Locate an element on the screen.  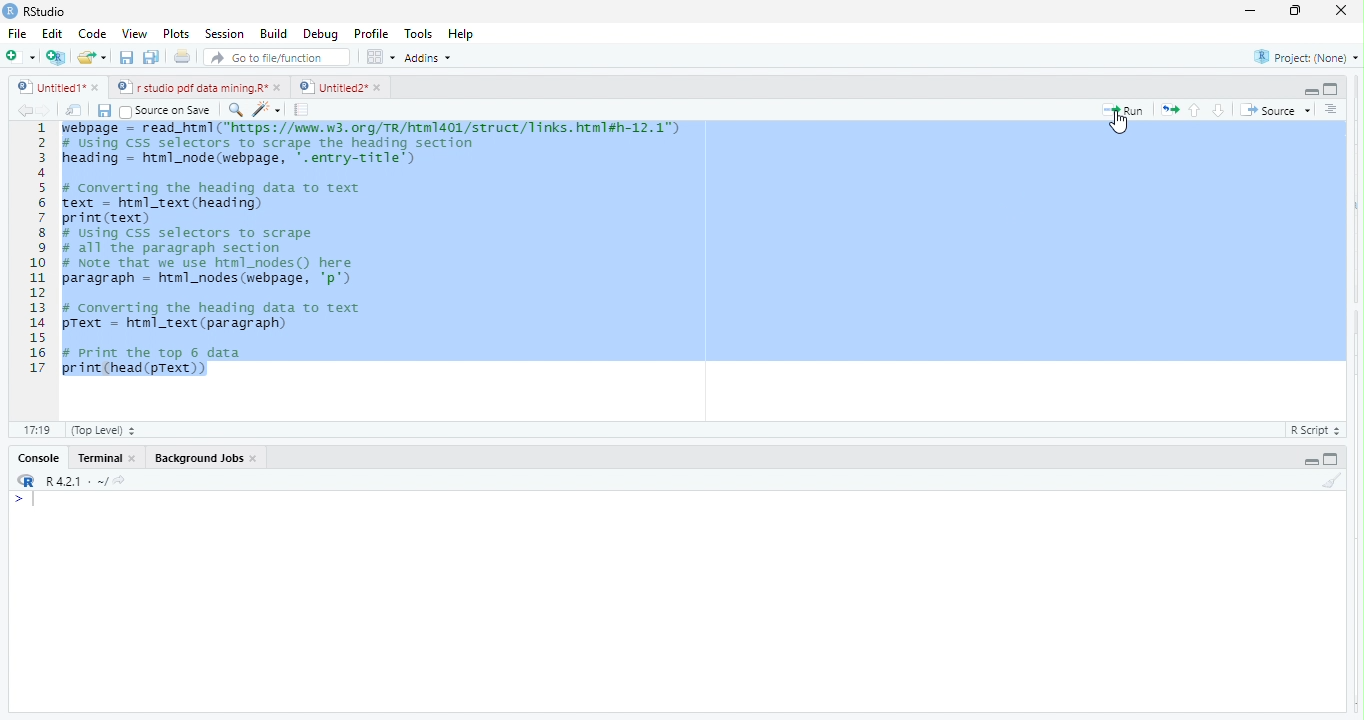
go to previous section/chunk is located at coordinates (1196, 111).